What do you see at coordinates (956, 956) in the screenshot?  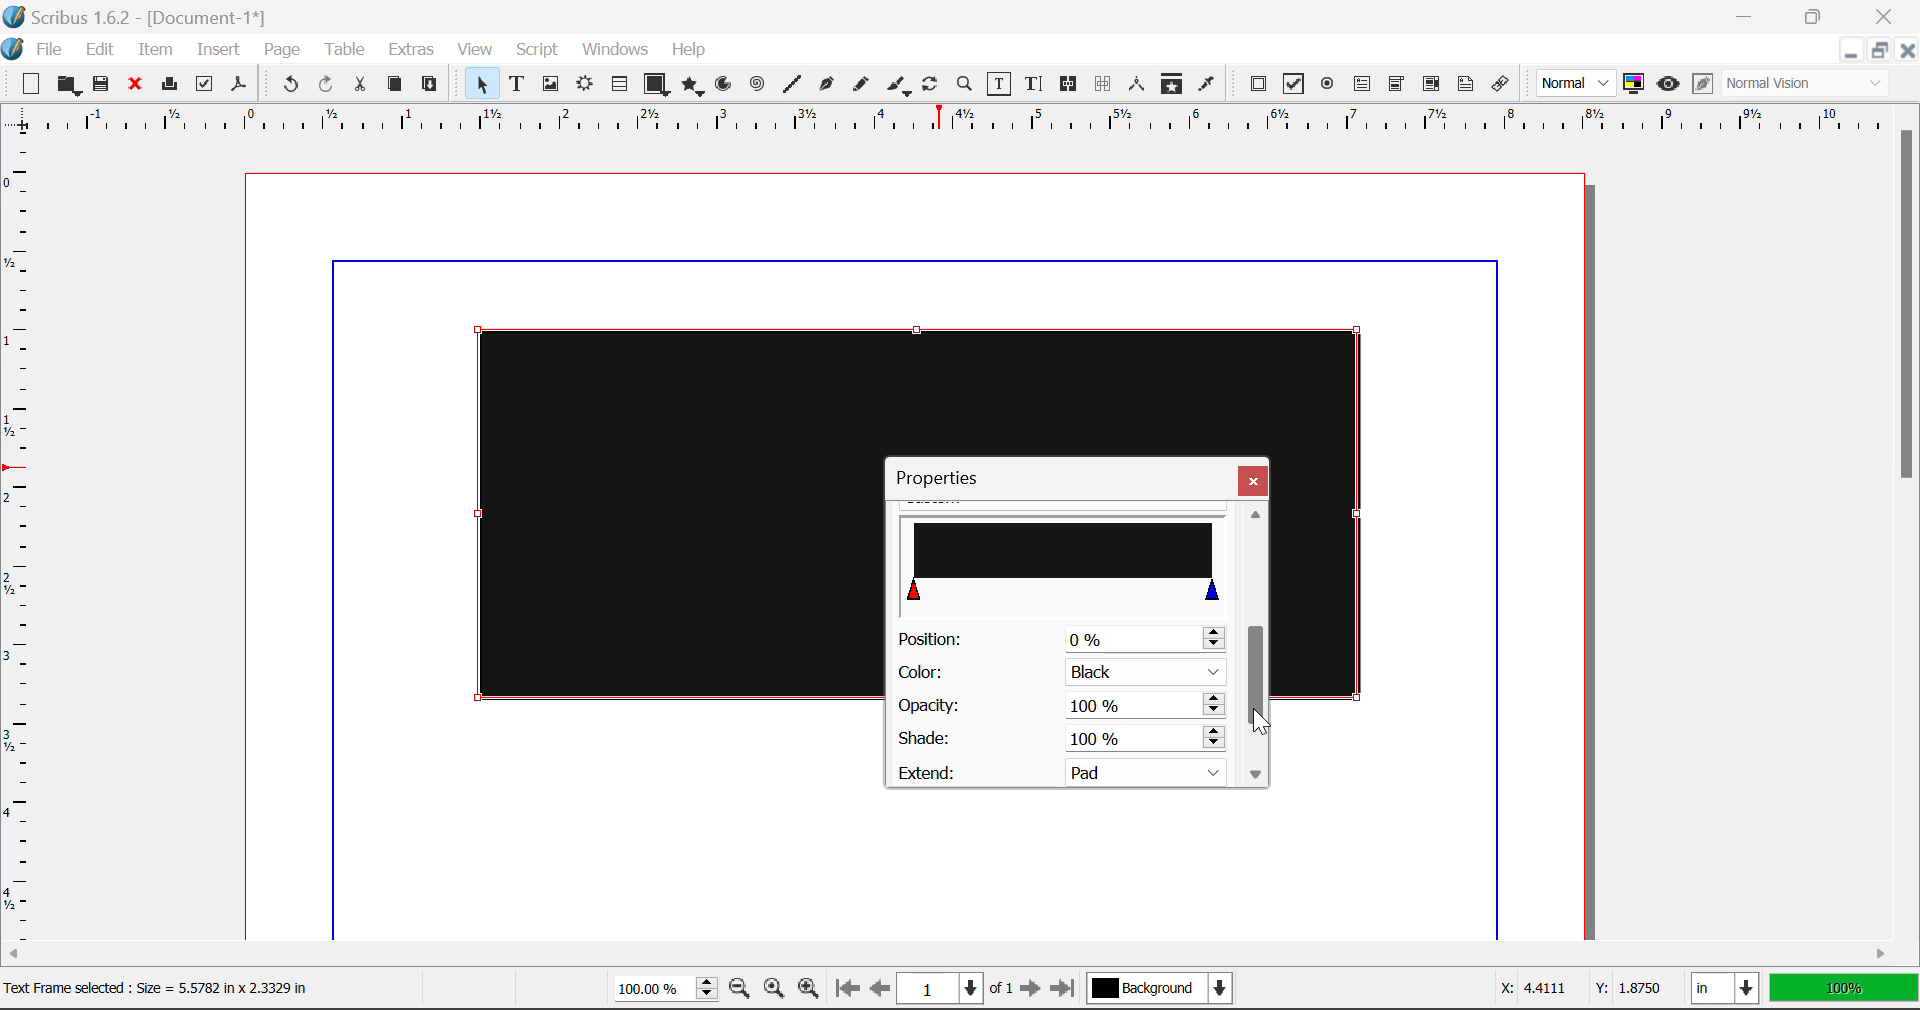 I see `Scroll Bar` at bounding box center [956, 956].